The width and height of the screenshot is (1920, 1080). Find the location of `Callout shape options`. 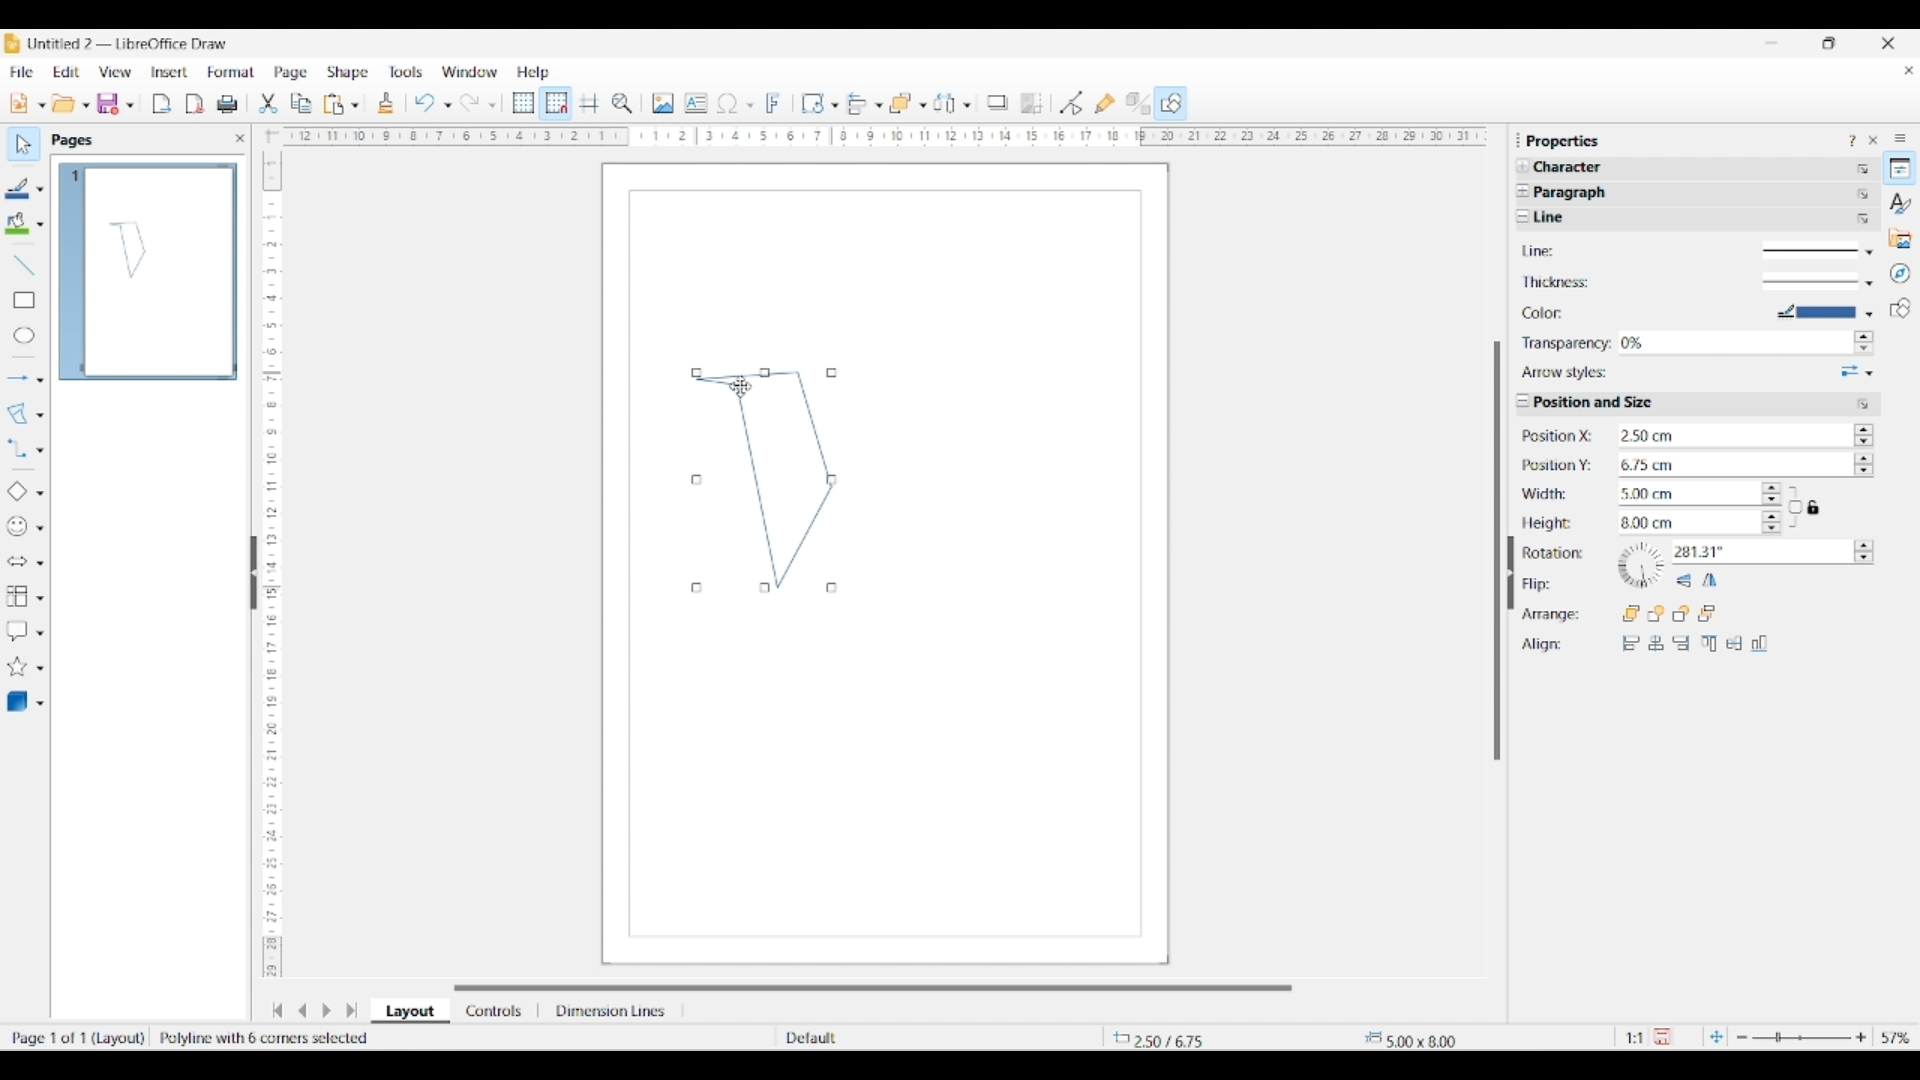

Callout shape options is located at coordinates (40, 633).